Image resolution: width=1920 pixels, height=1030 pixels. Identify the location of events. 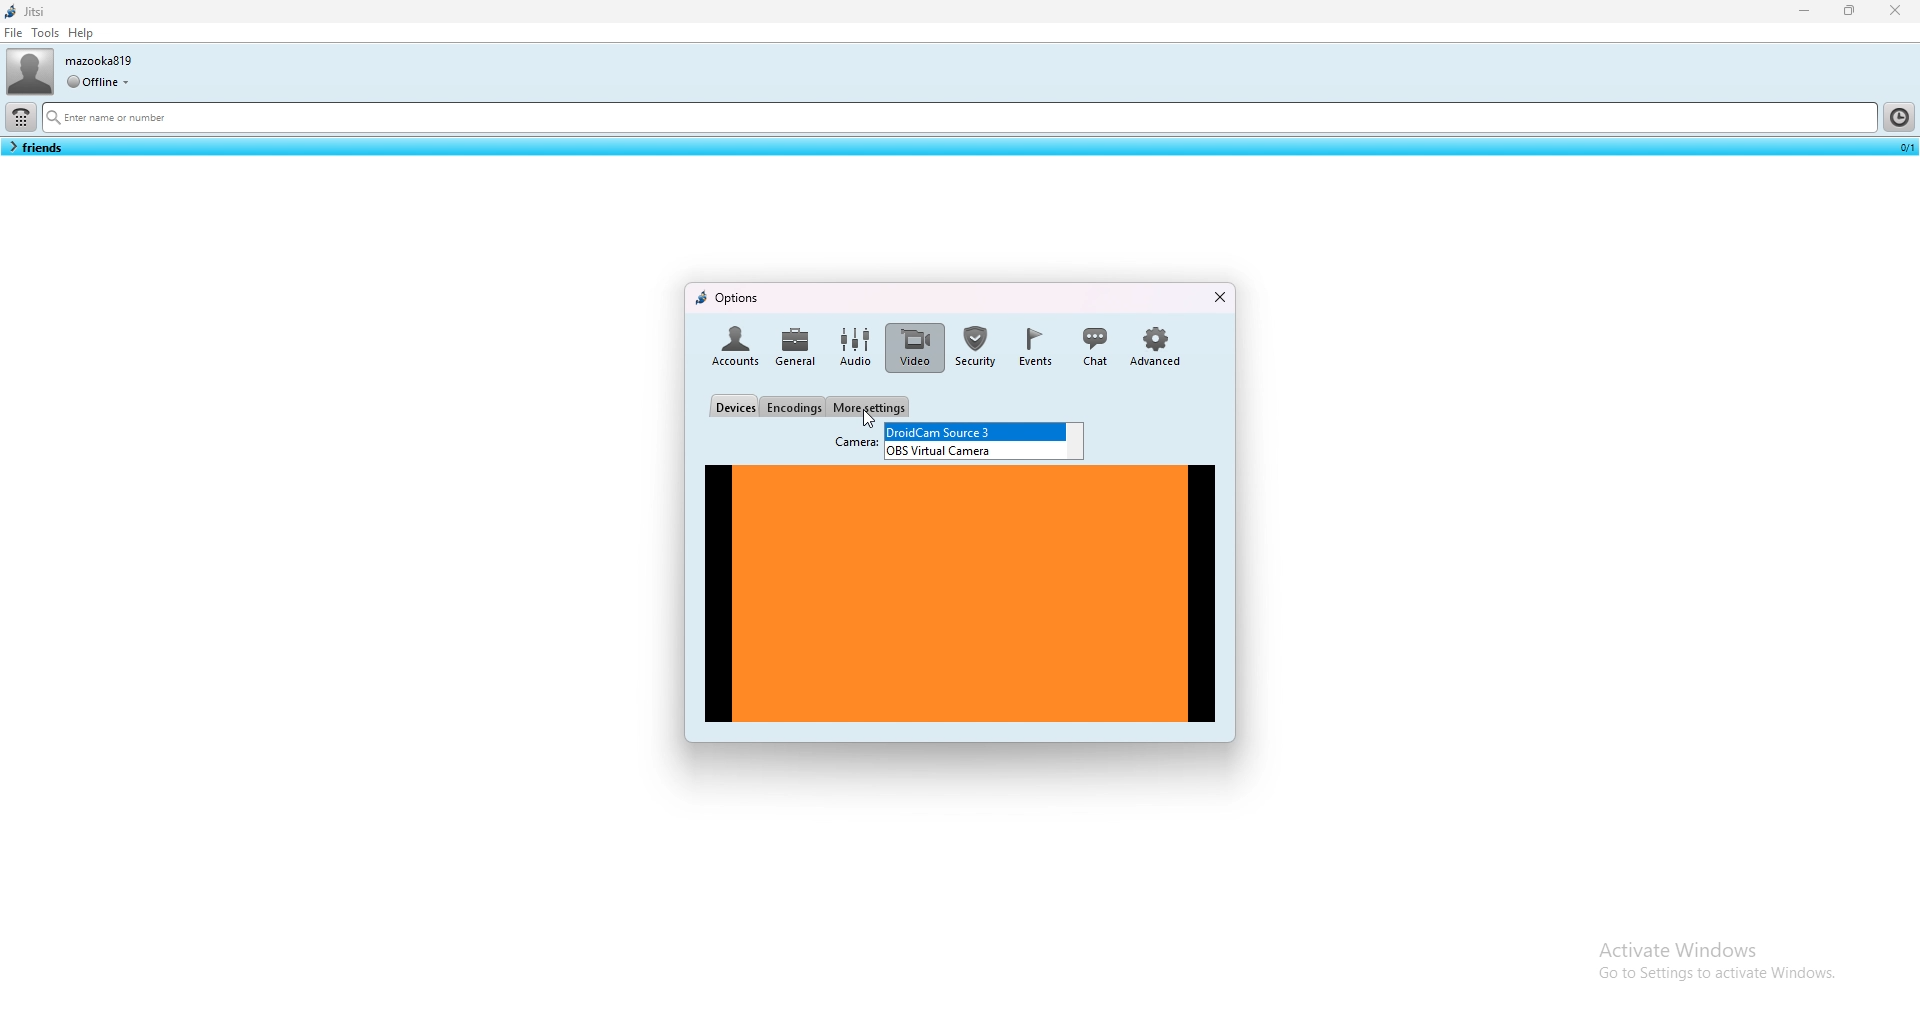
(1038, 348).